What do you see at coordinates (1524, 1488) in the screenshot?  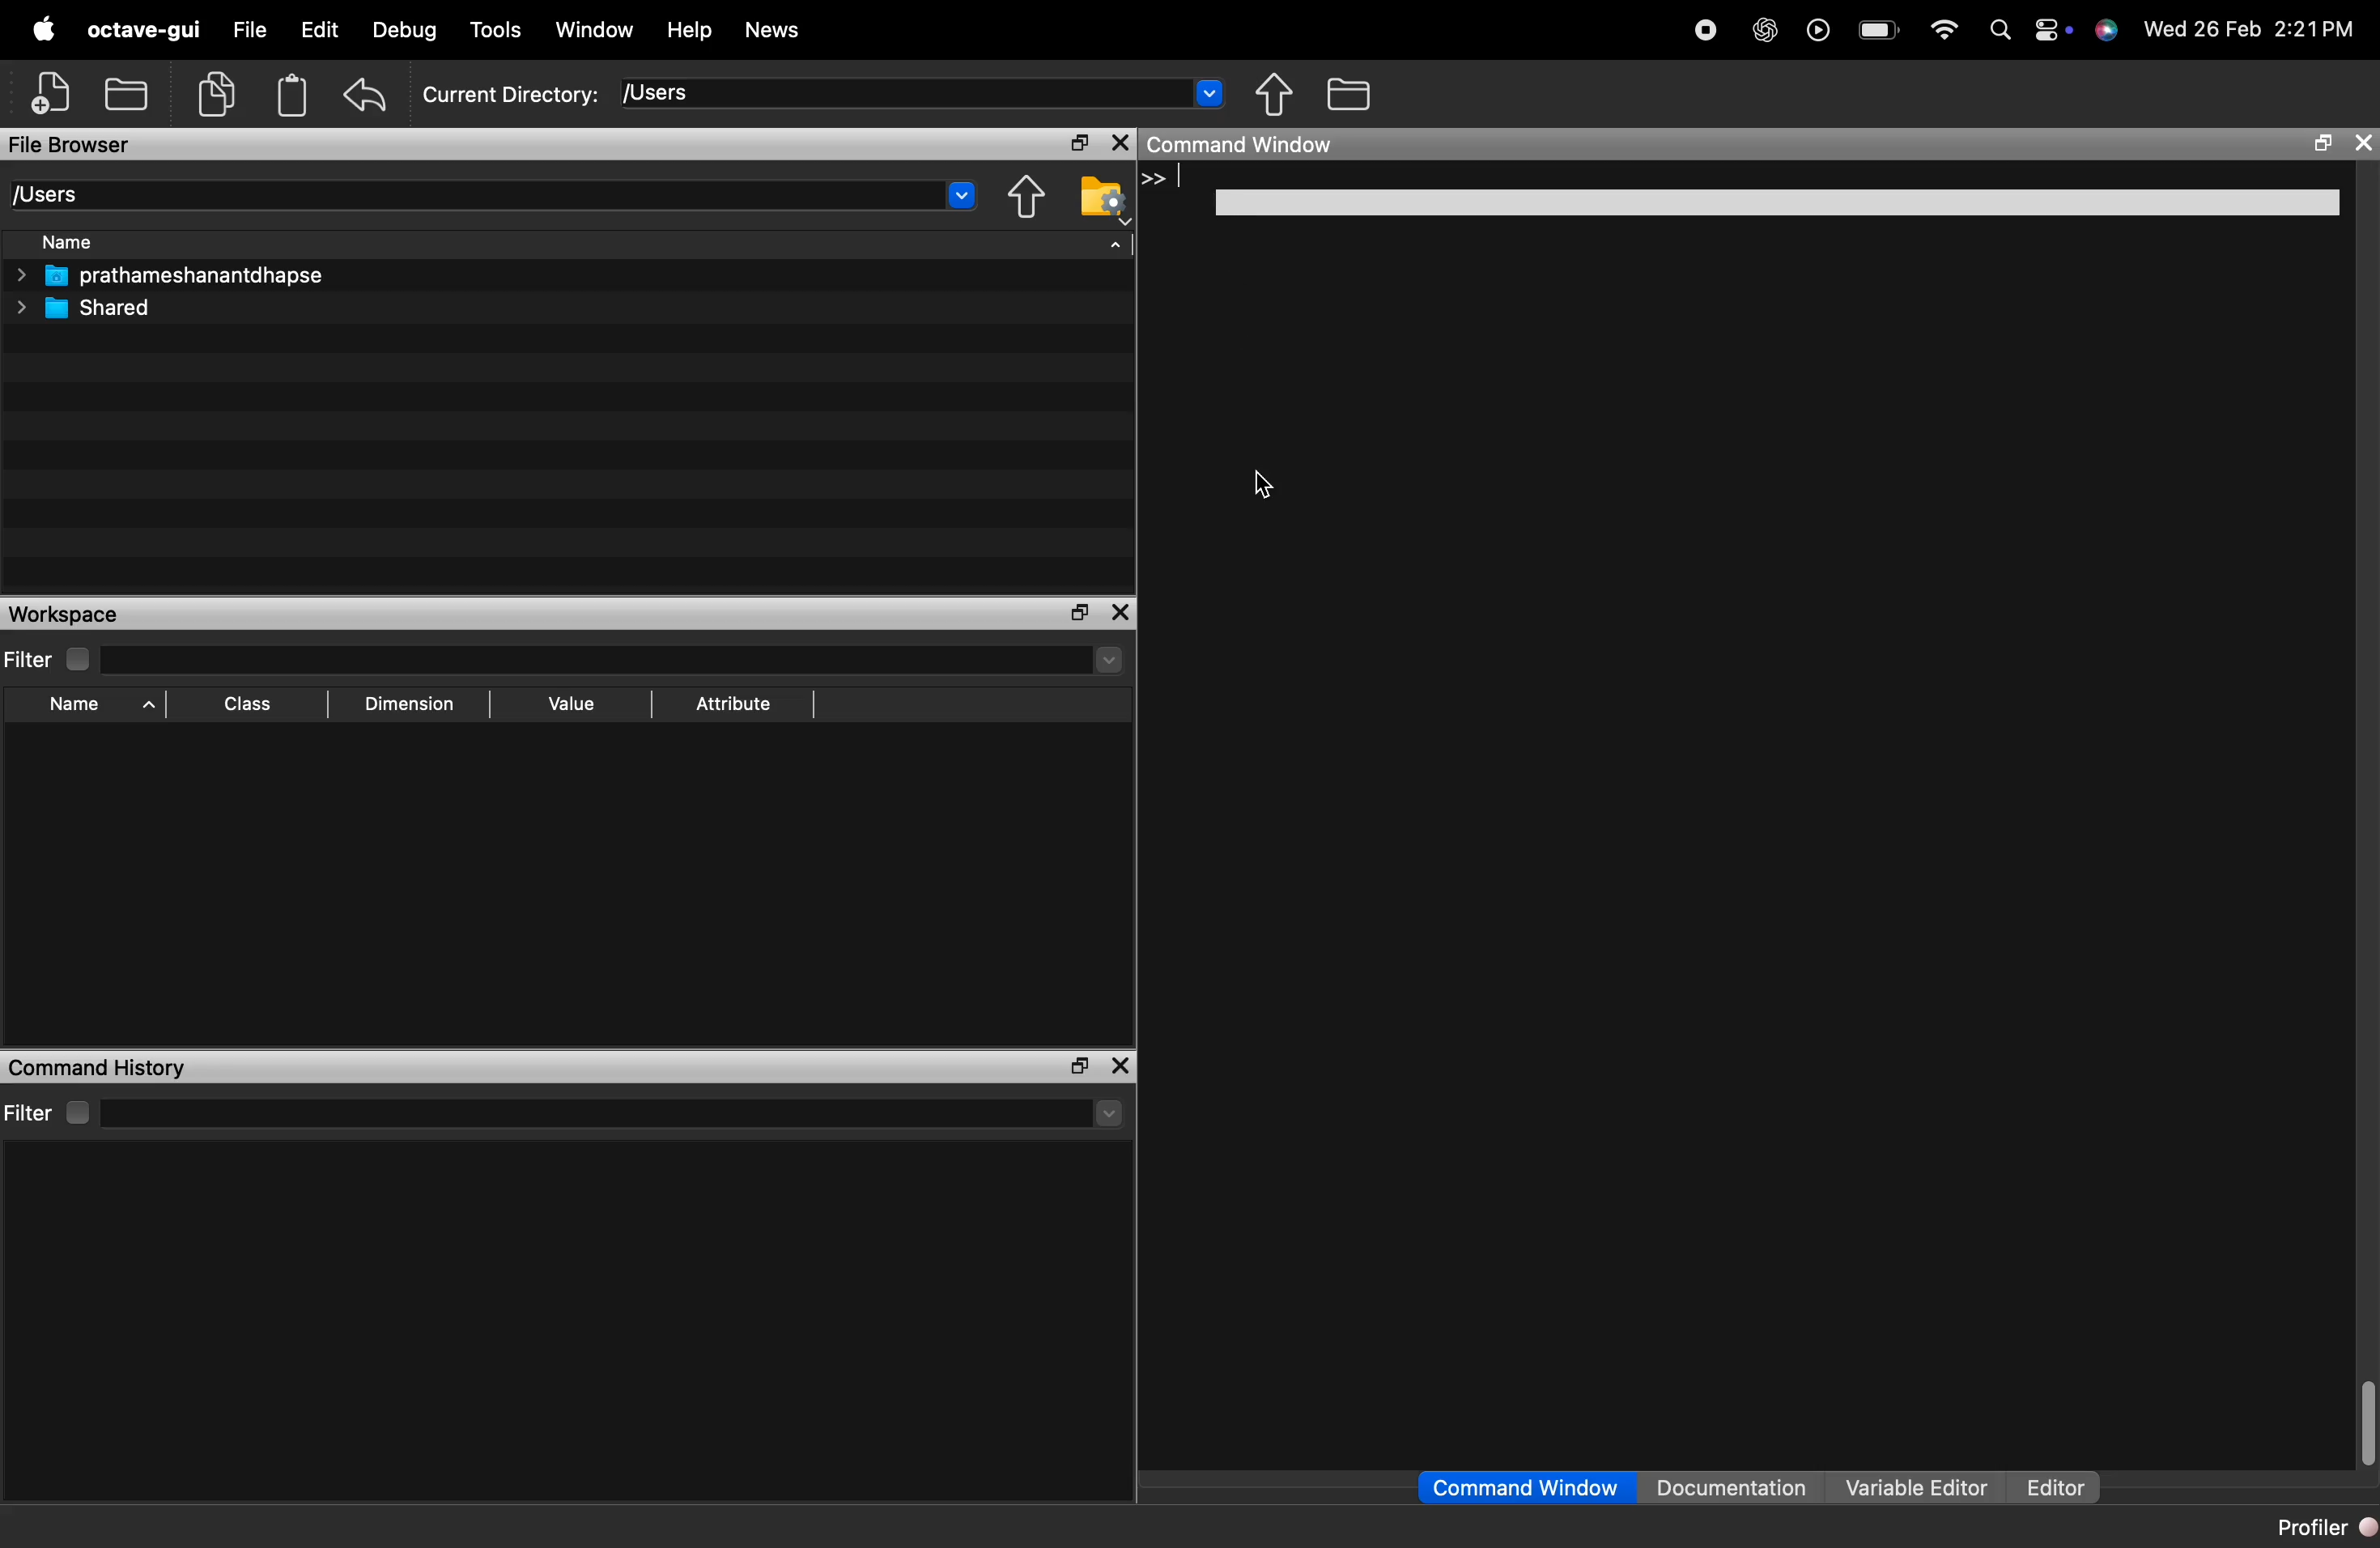 I see `Command Window` at bounding box center [1524, 1488].